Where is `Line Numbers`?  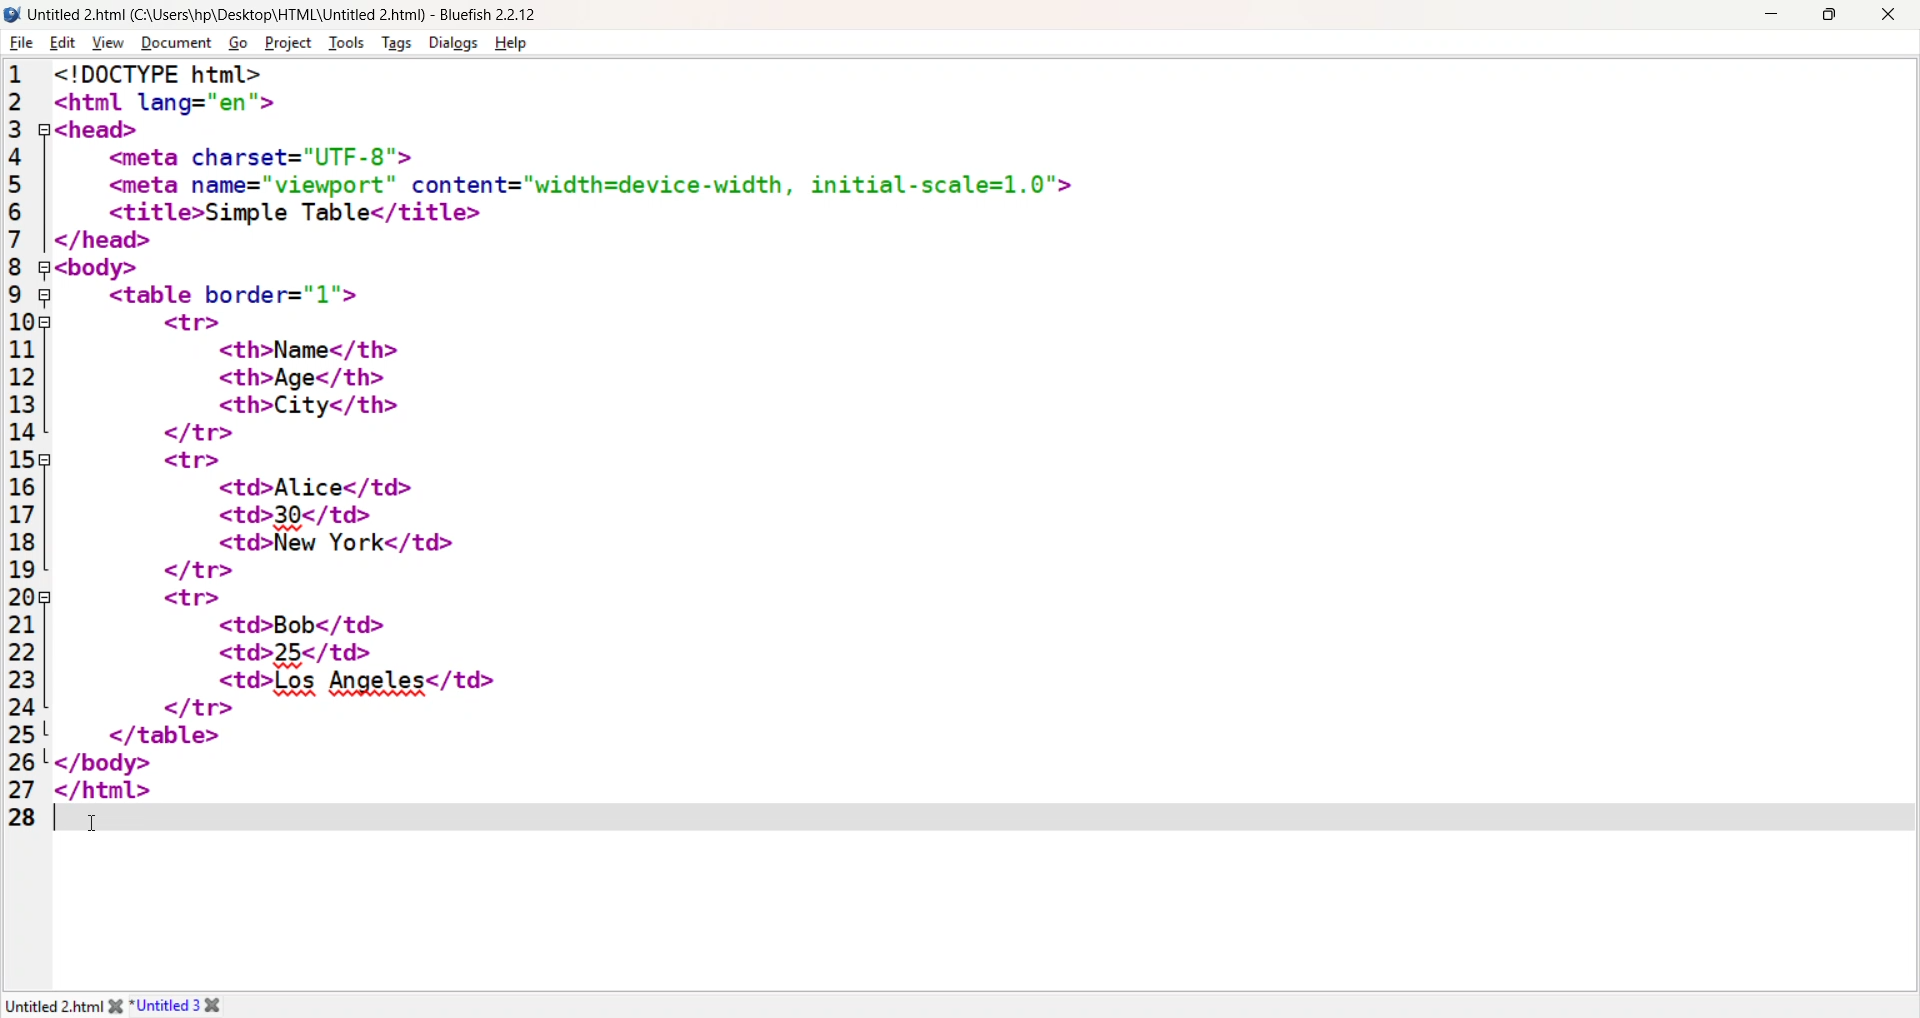
Line Numbers is located at coordinates (23, 449).